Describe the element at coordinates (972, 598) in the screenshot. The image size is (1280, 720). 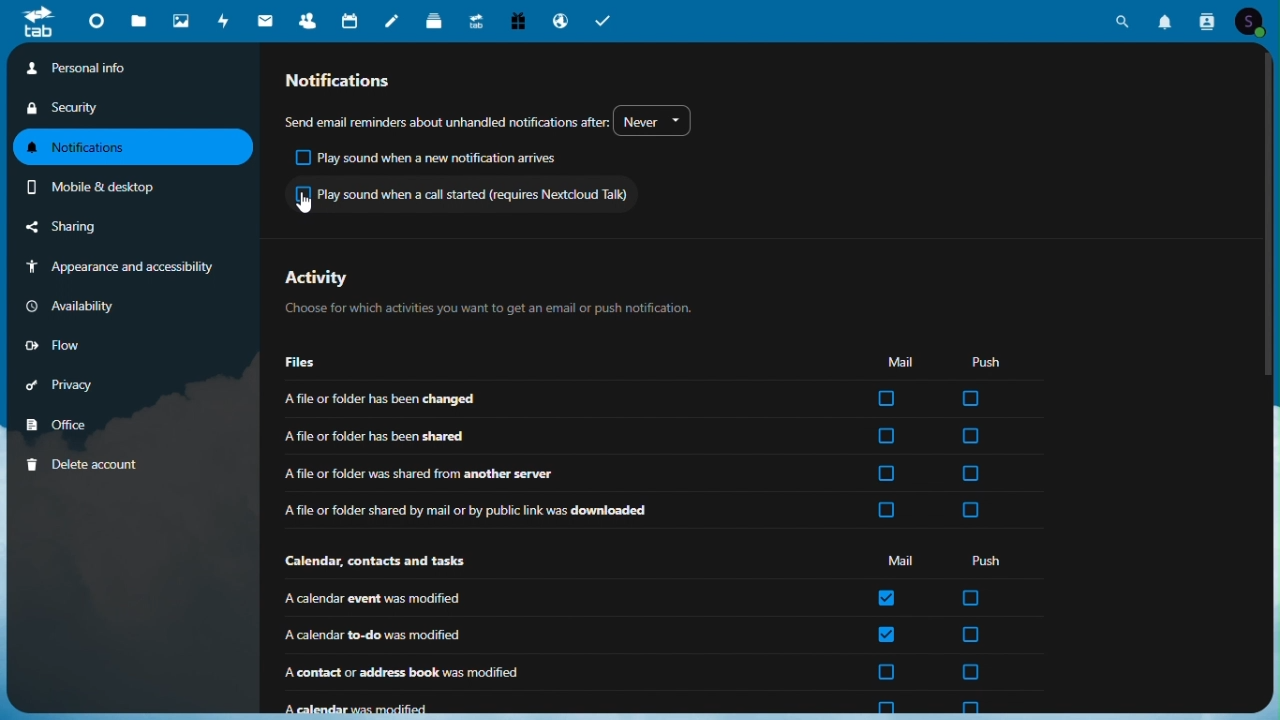
I see `check box` at that location.